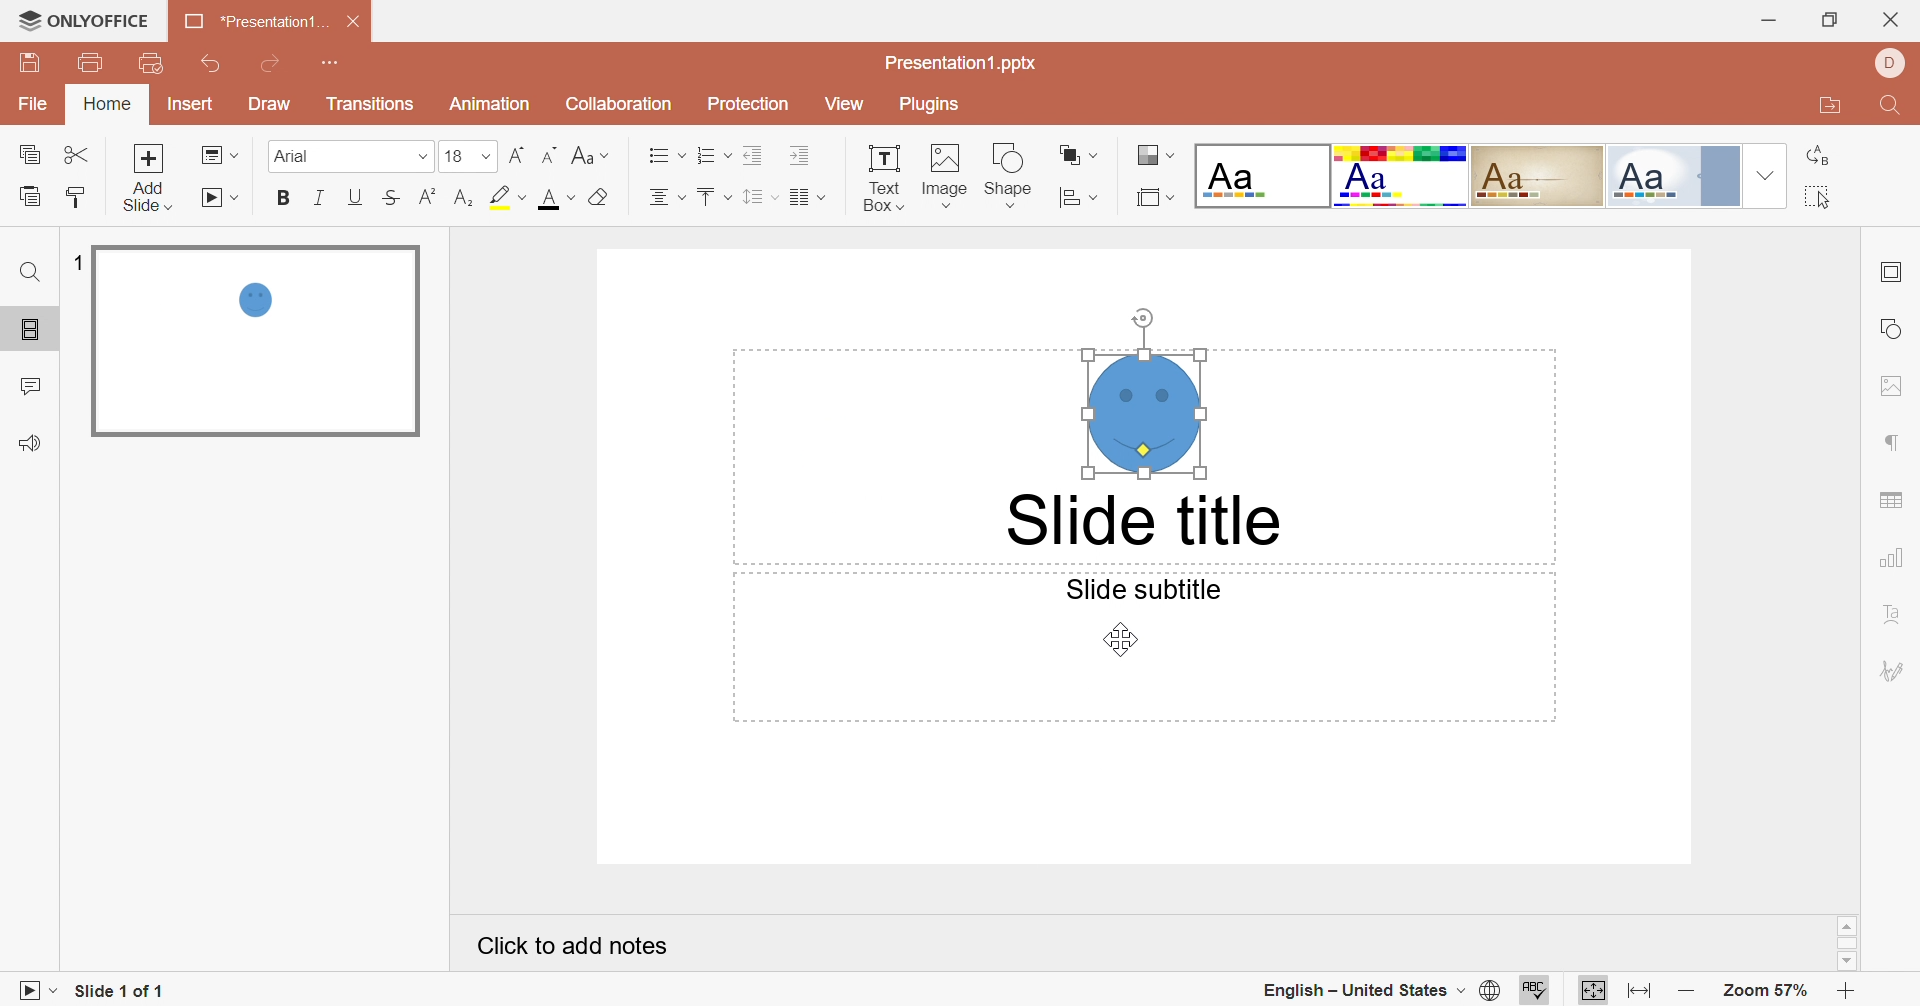 The height and width of the screenshot is (1006, 1920). I want to click on Find, so click(29, 272).